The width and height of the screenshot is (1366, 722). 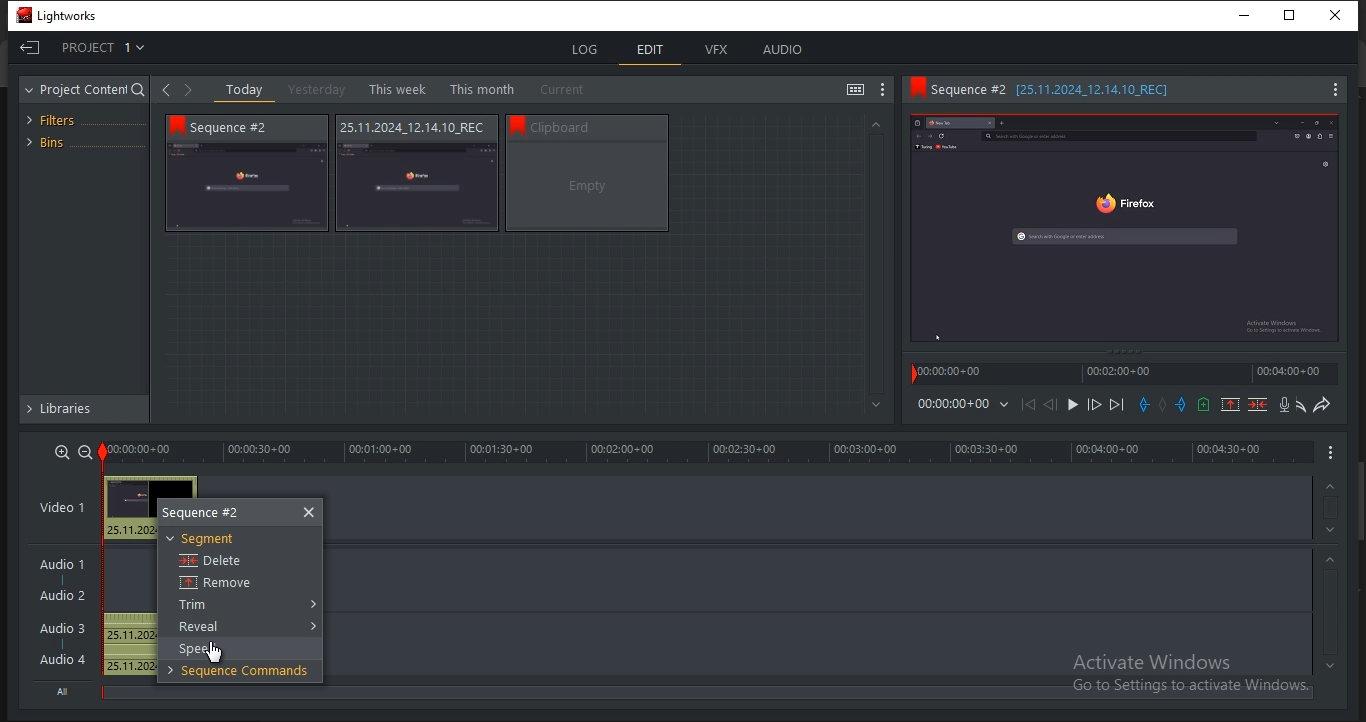 What do you see at coordinates (217, 512) in the screenshot?
I see `sequence 2` at bounding box center [217, 512].